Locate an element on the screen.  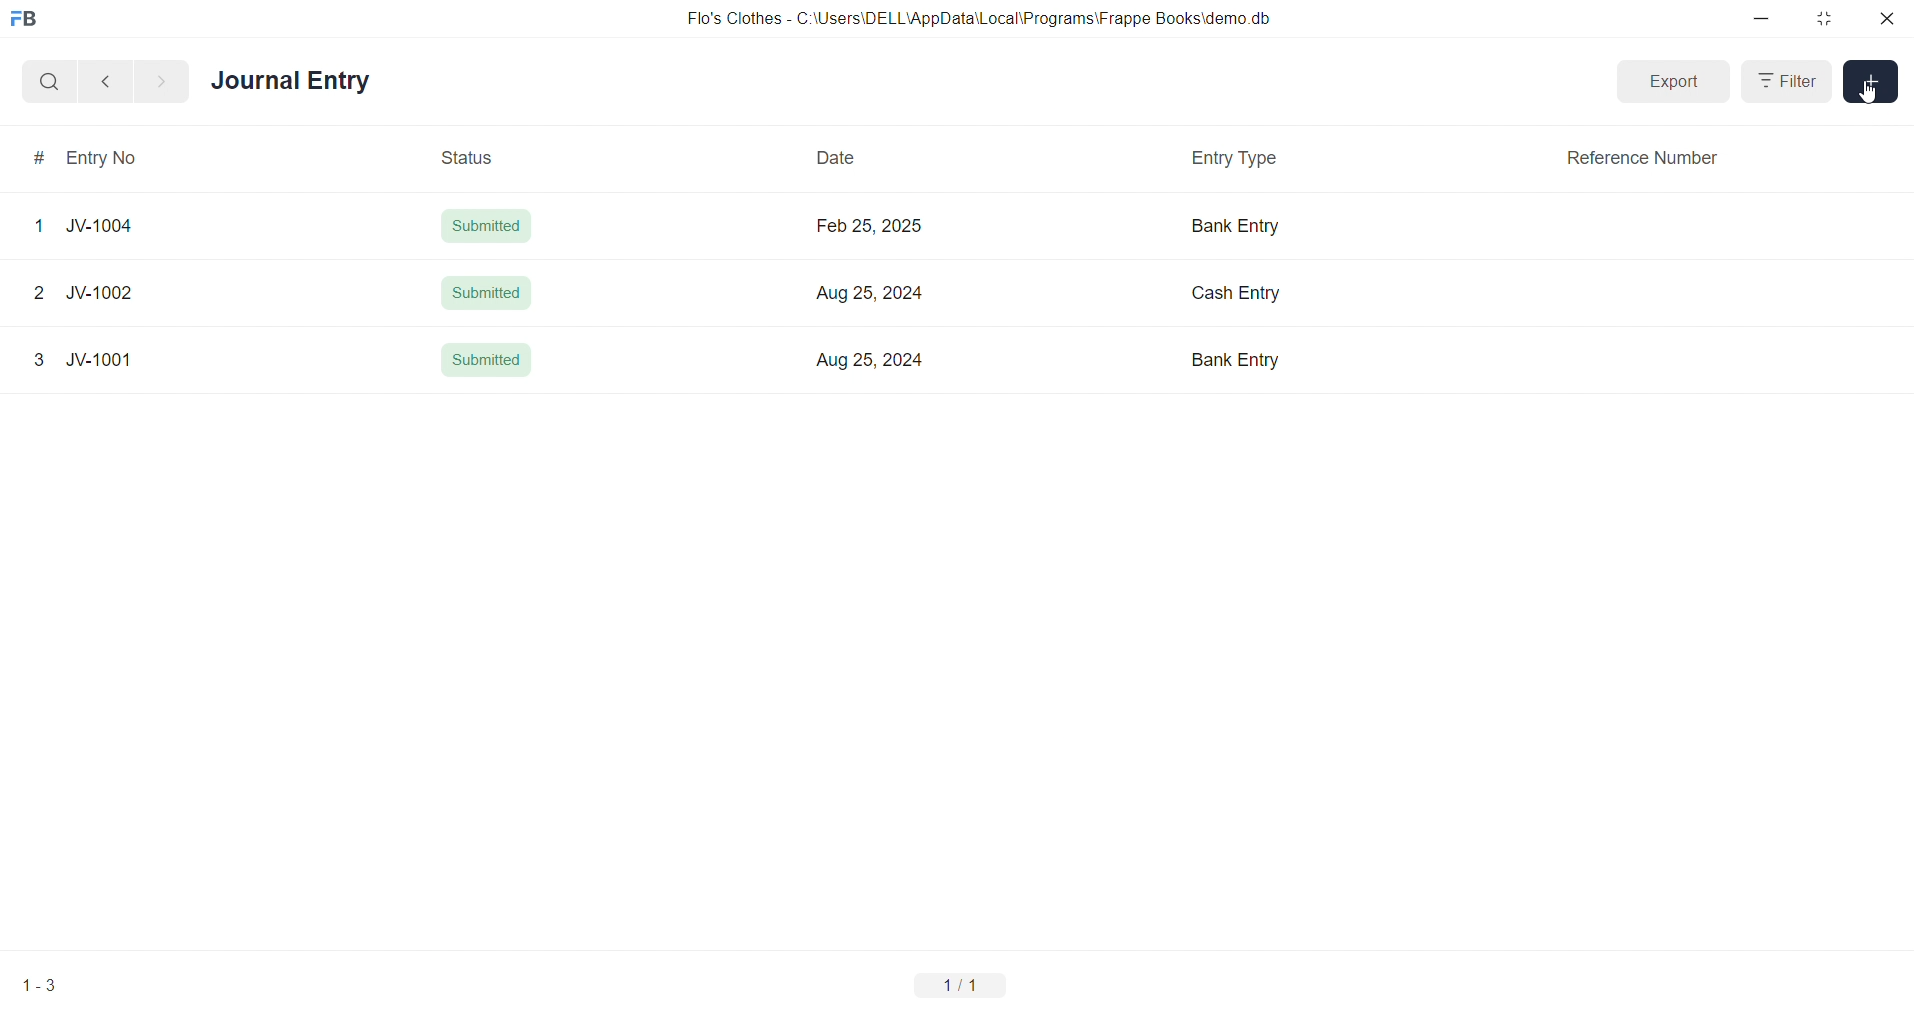
minimize is located at coordinates (1760, 20).